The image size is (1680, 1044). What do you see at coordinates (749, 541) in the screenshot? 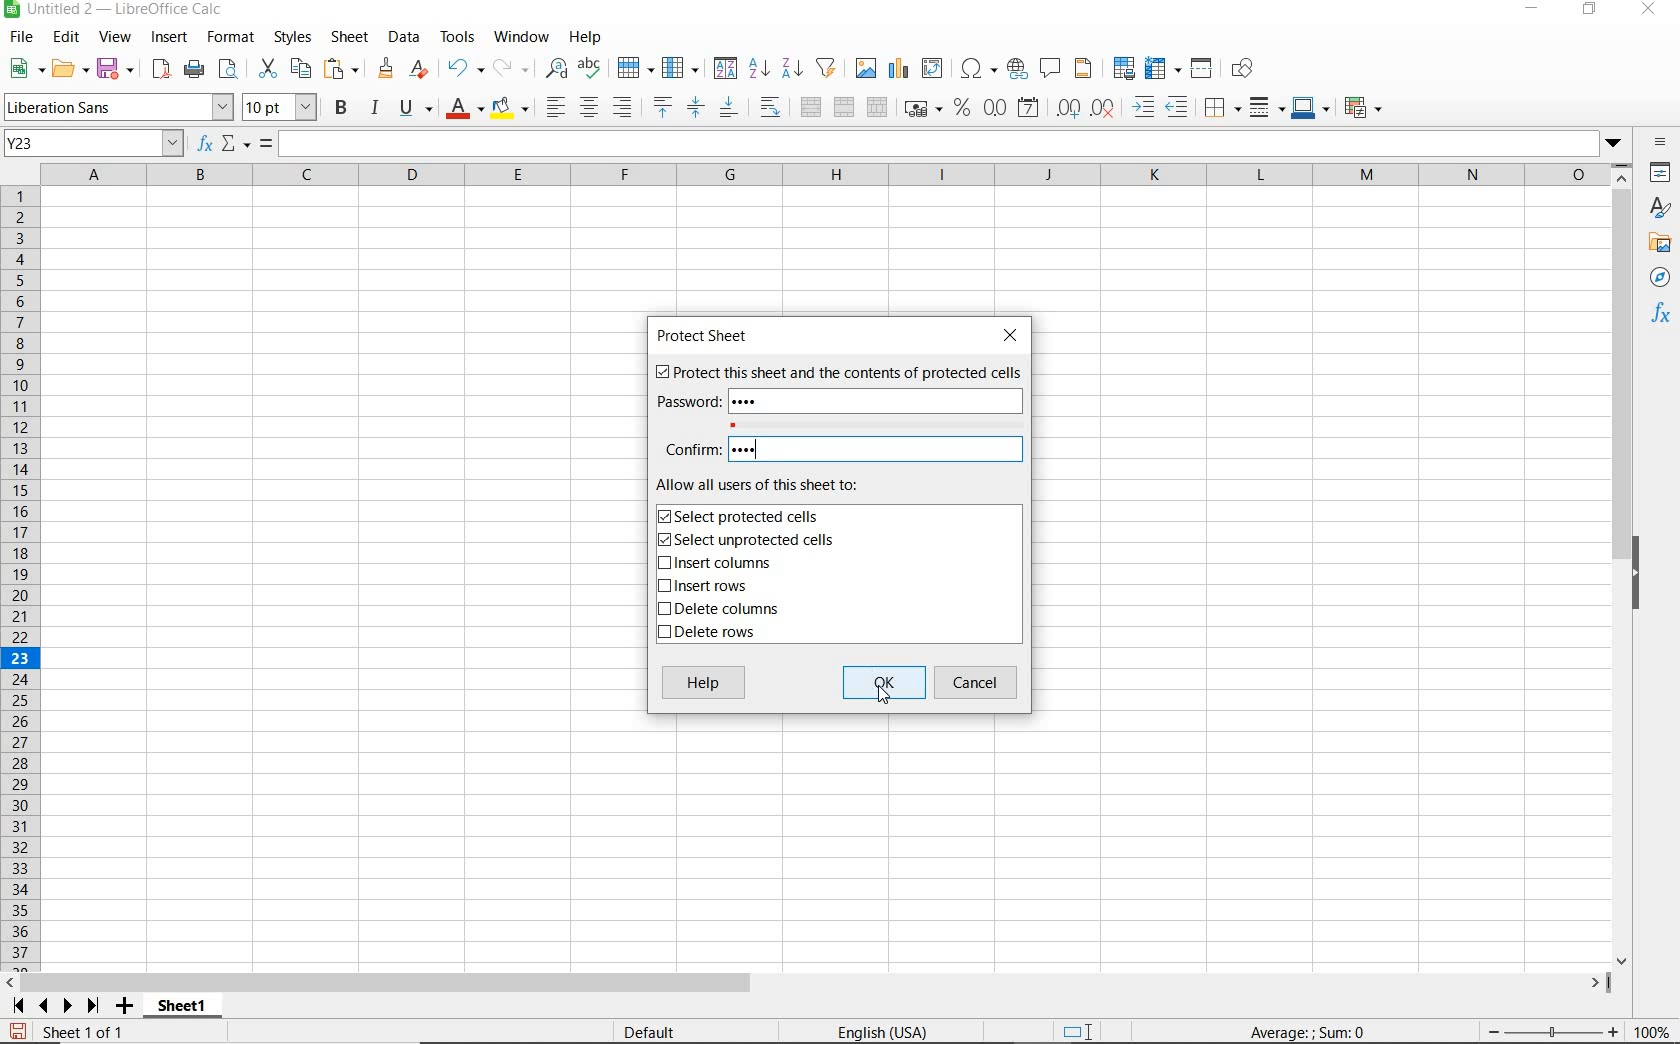
I see `SELECT UNPROTECTED CELLS` at bounding box center [749, 541].